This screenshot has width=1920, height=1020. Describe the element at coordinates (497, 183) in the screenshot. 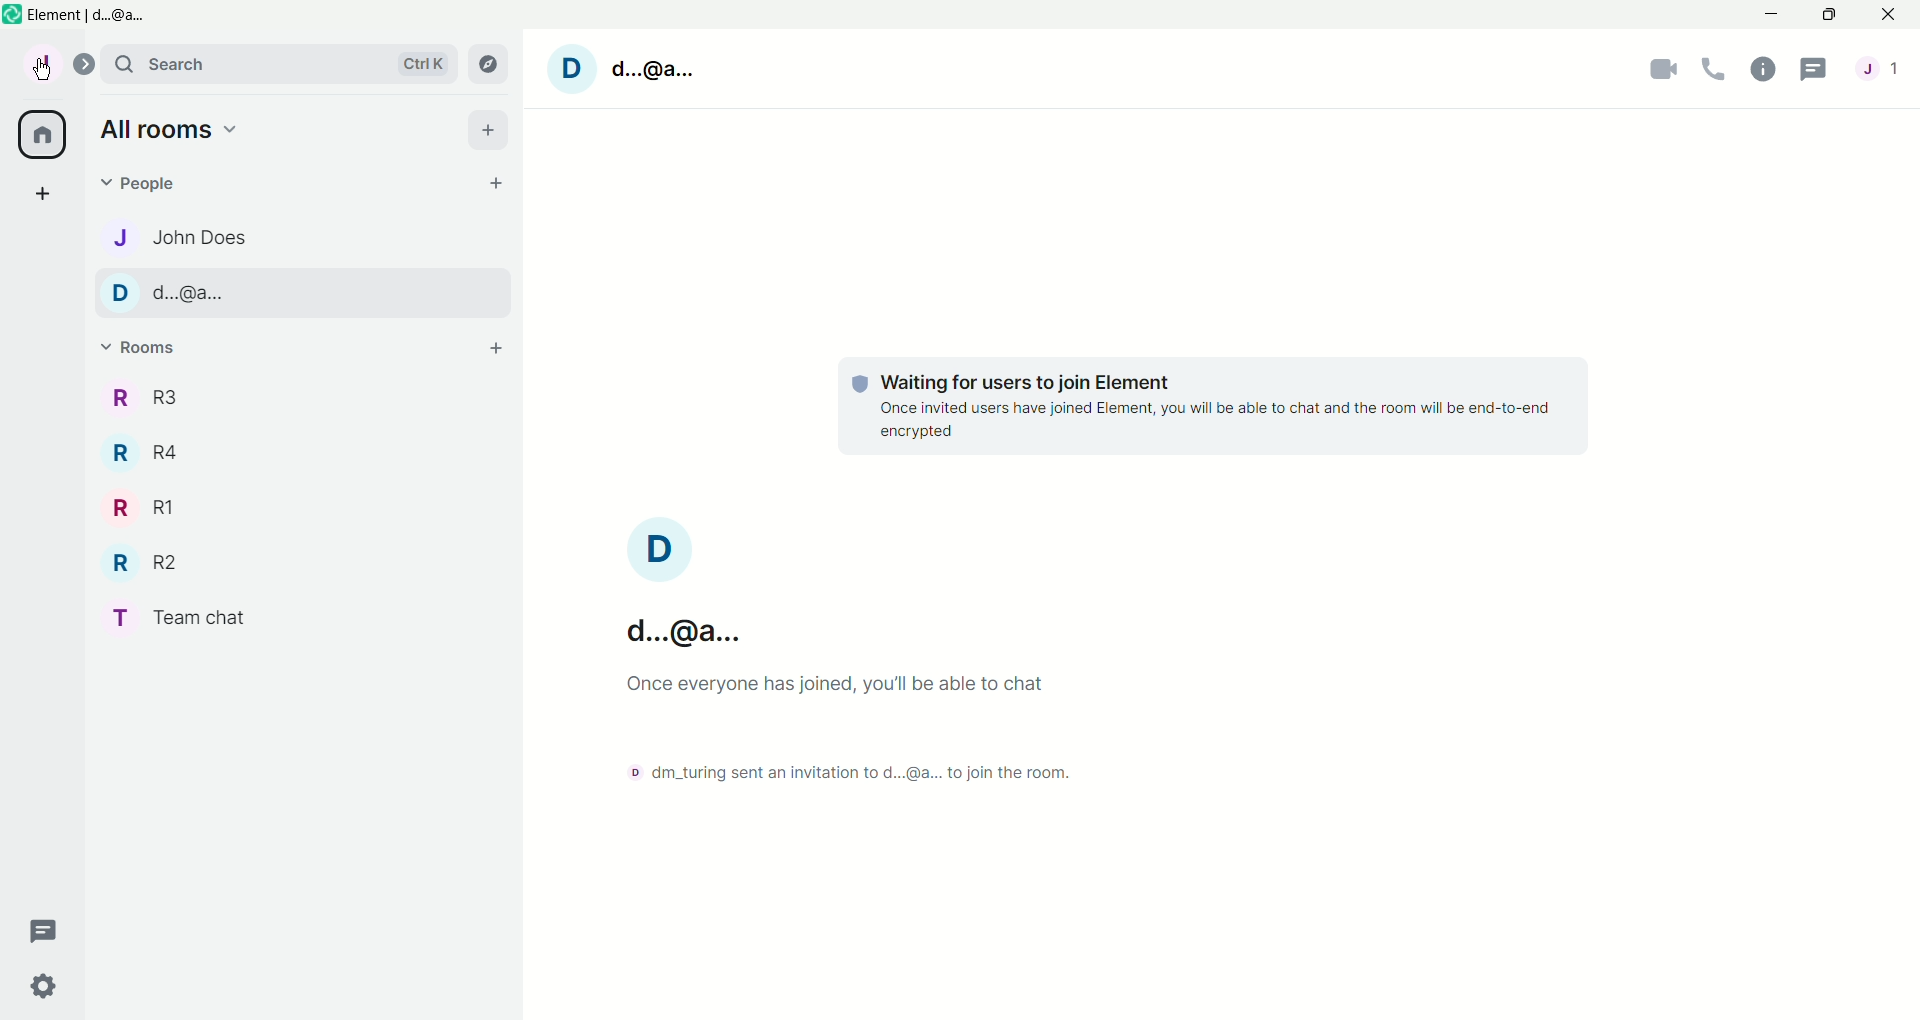

I see `Start chat` at that location.